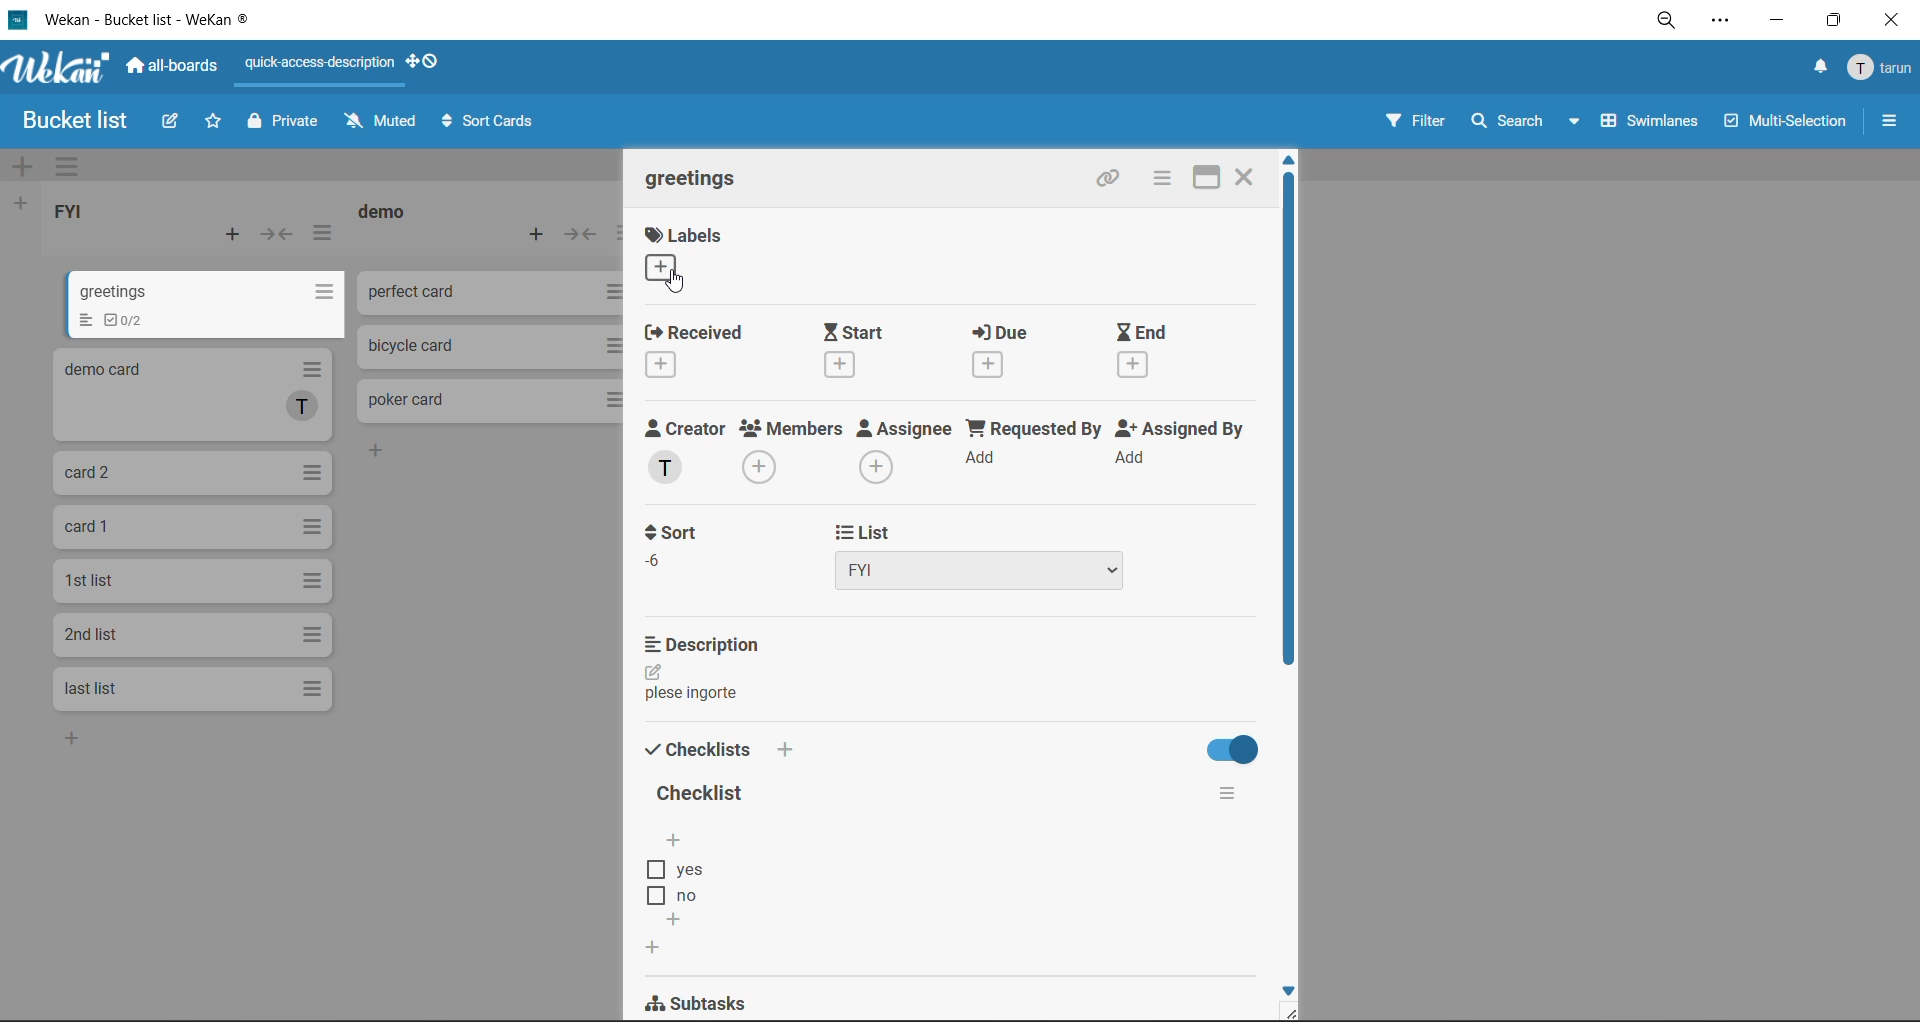 This screenshot has width=1920, height=1022. What do you see at coordinates (1165, 357) in the screenshot?
I see `end` at bounding box center [1165, 357].